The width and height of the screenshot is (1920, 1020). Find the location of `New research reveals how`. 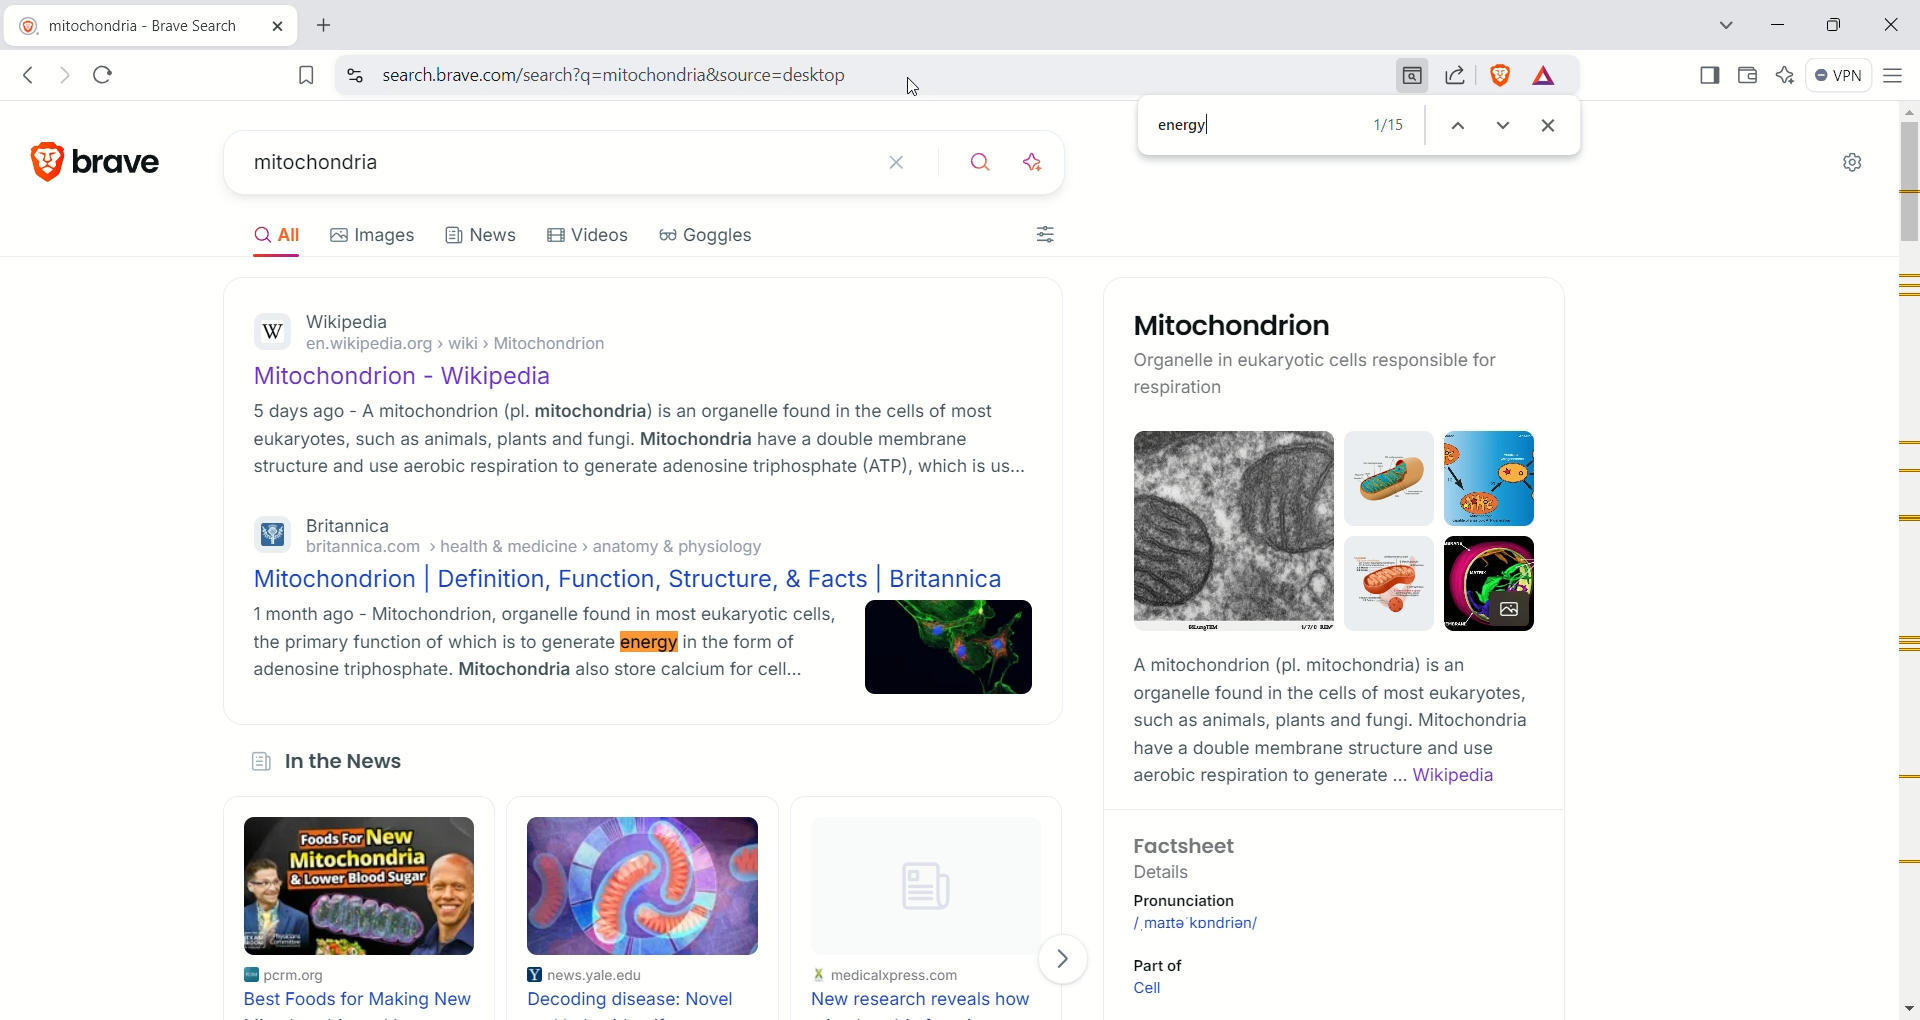

New research reveals how is located at coordinates (920, 1001).